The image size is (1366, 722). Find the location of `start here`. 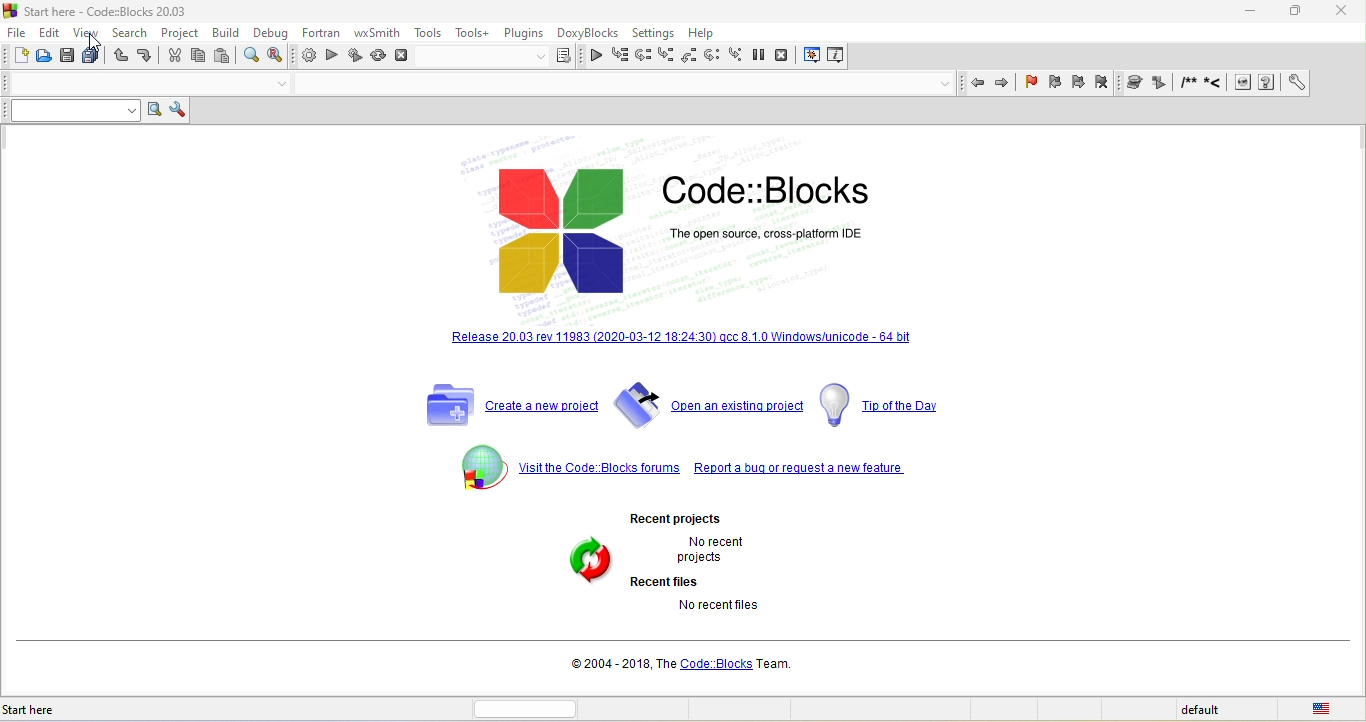

start here is located at coordinates (39, 710).